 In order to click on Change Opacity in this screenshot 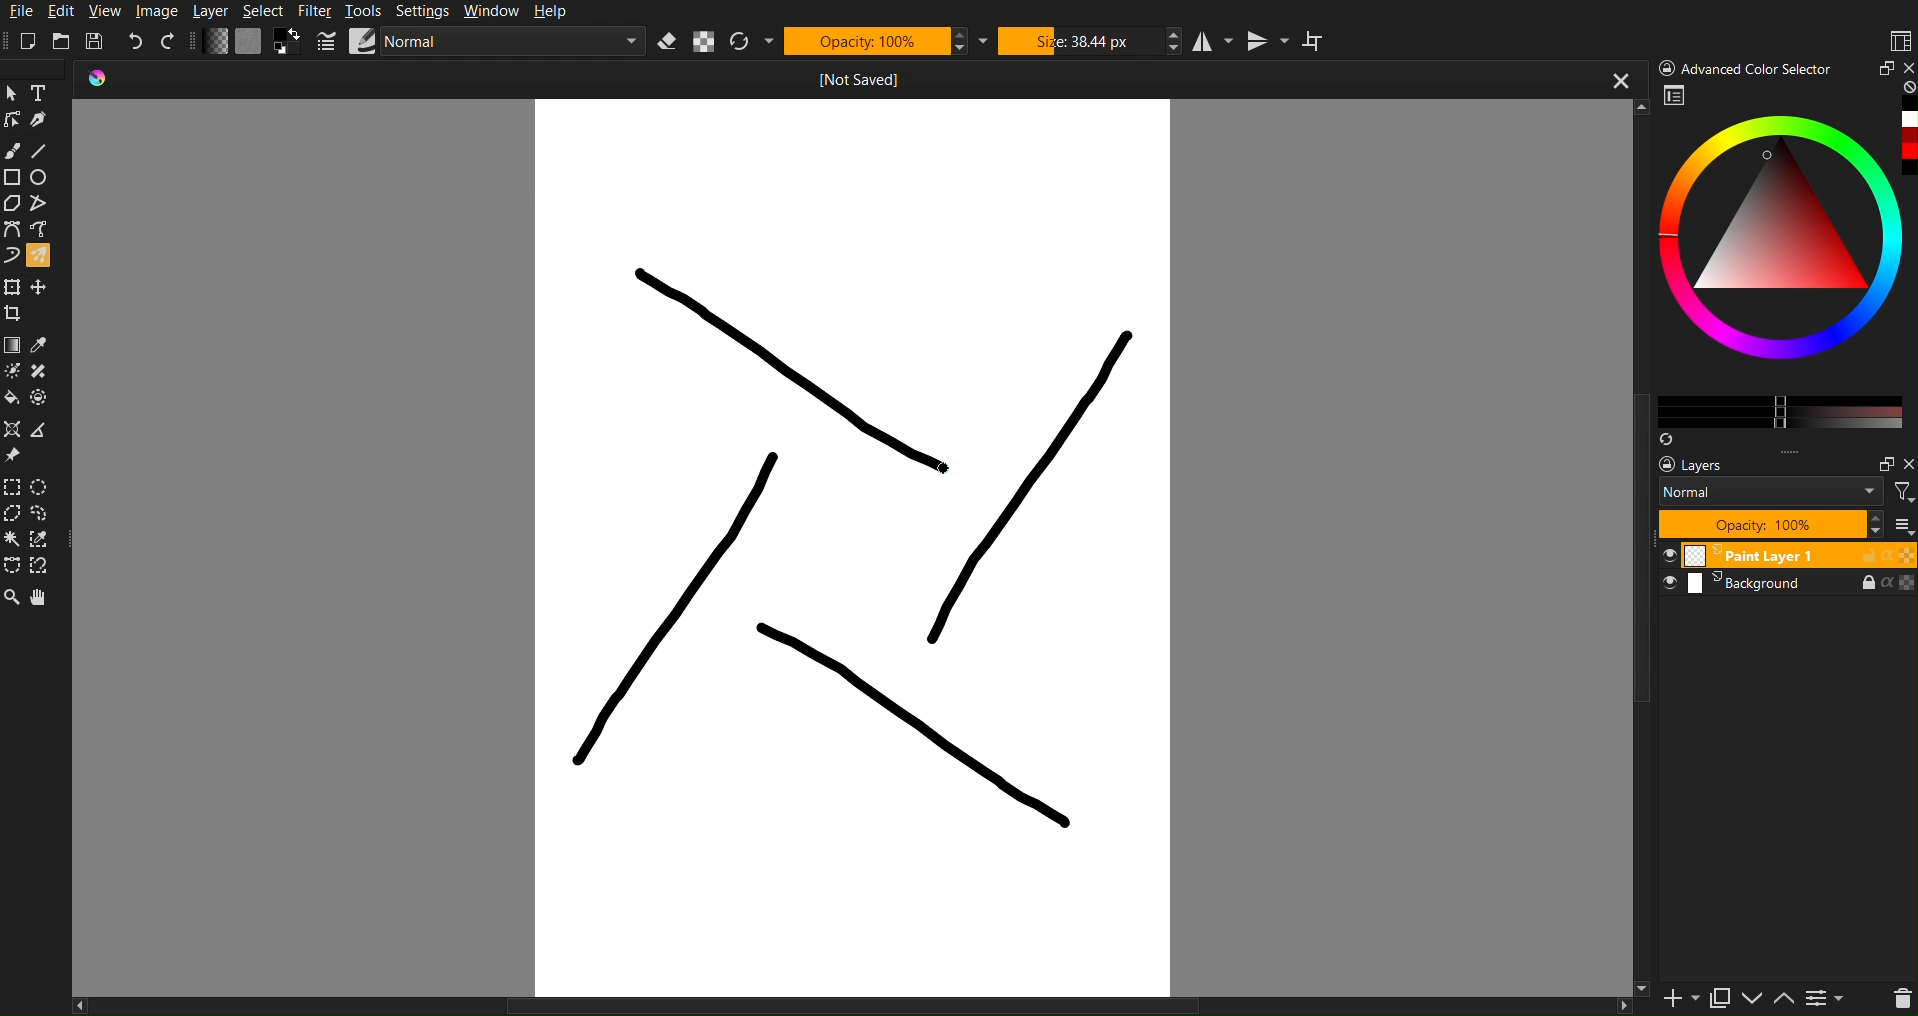, I will do `click(216, 42)`.